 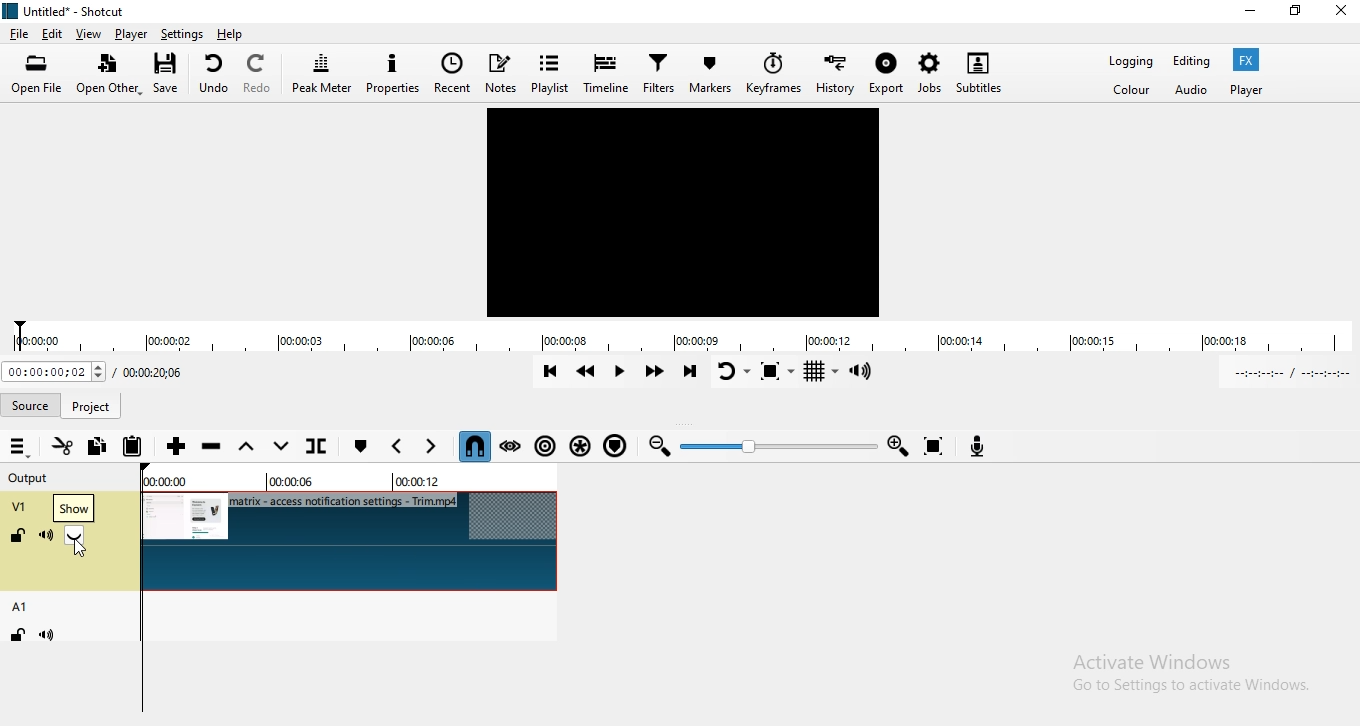 I want to click on Zoom slider, so click(x=776, y=447).